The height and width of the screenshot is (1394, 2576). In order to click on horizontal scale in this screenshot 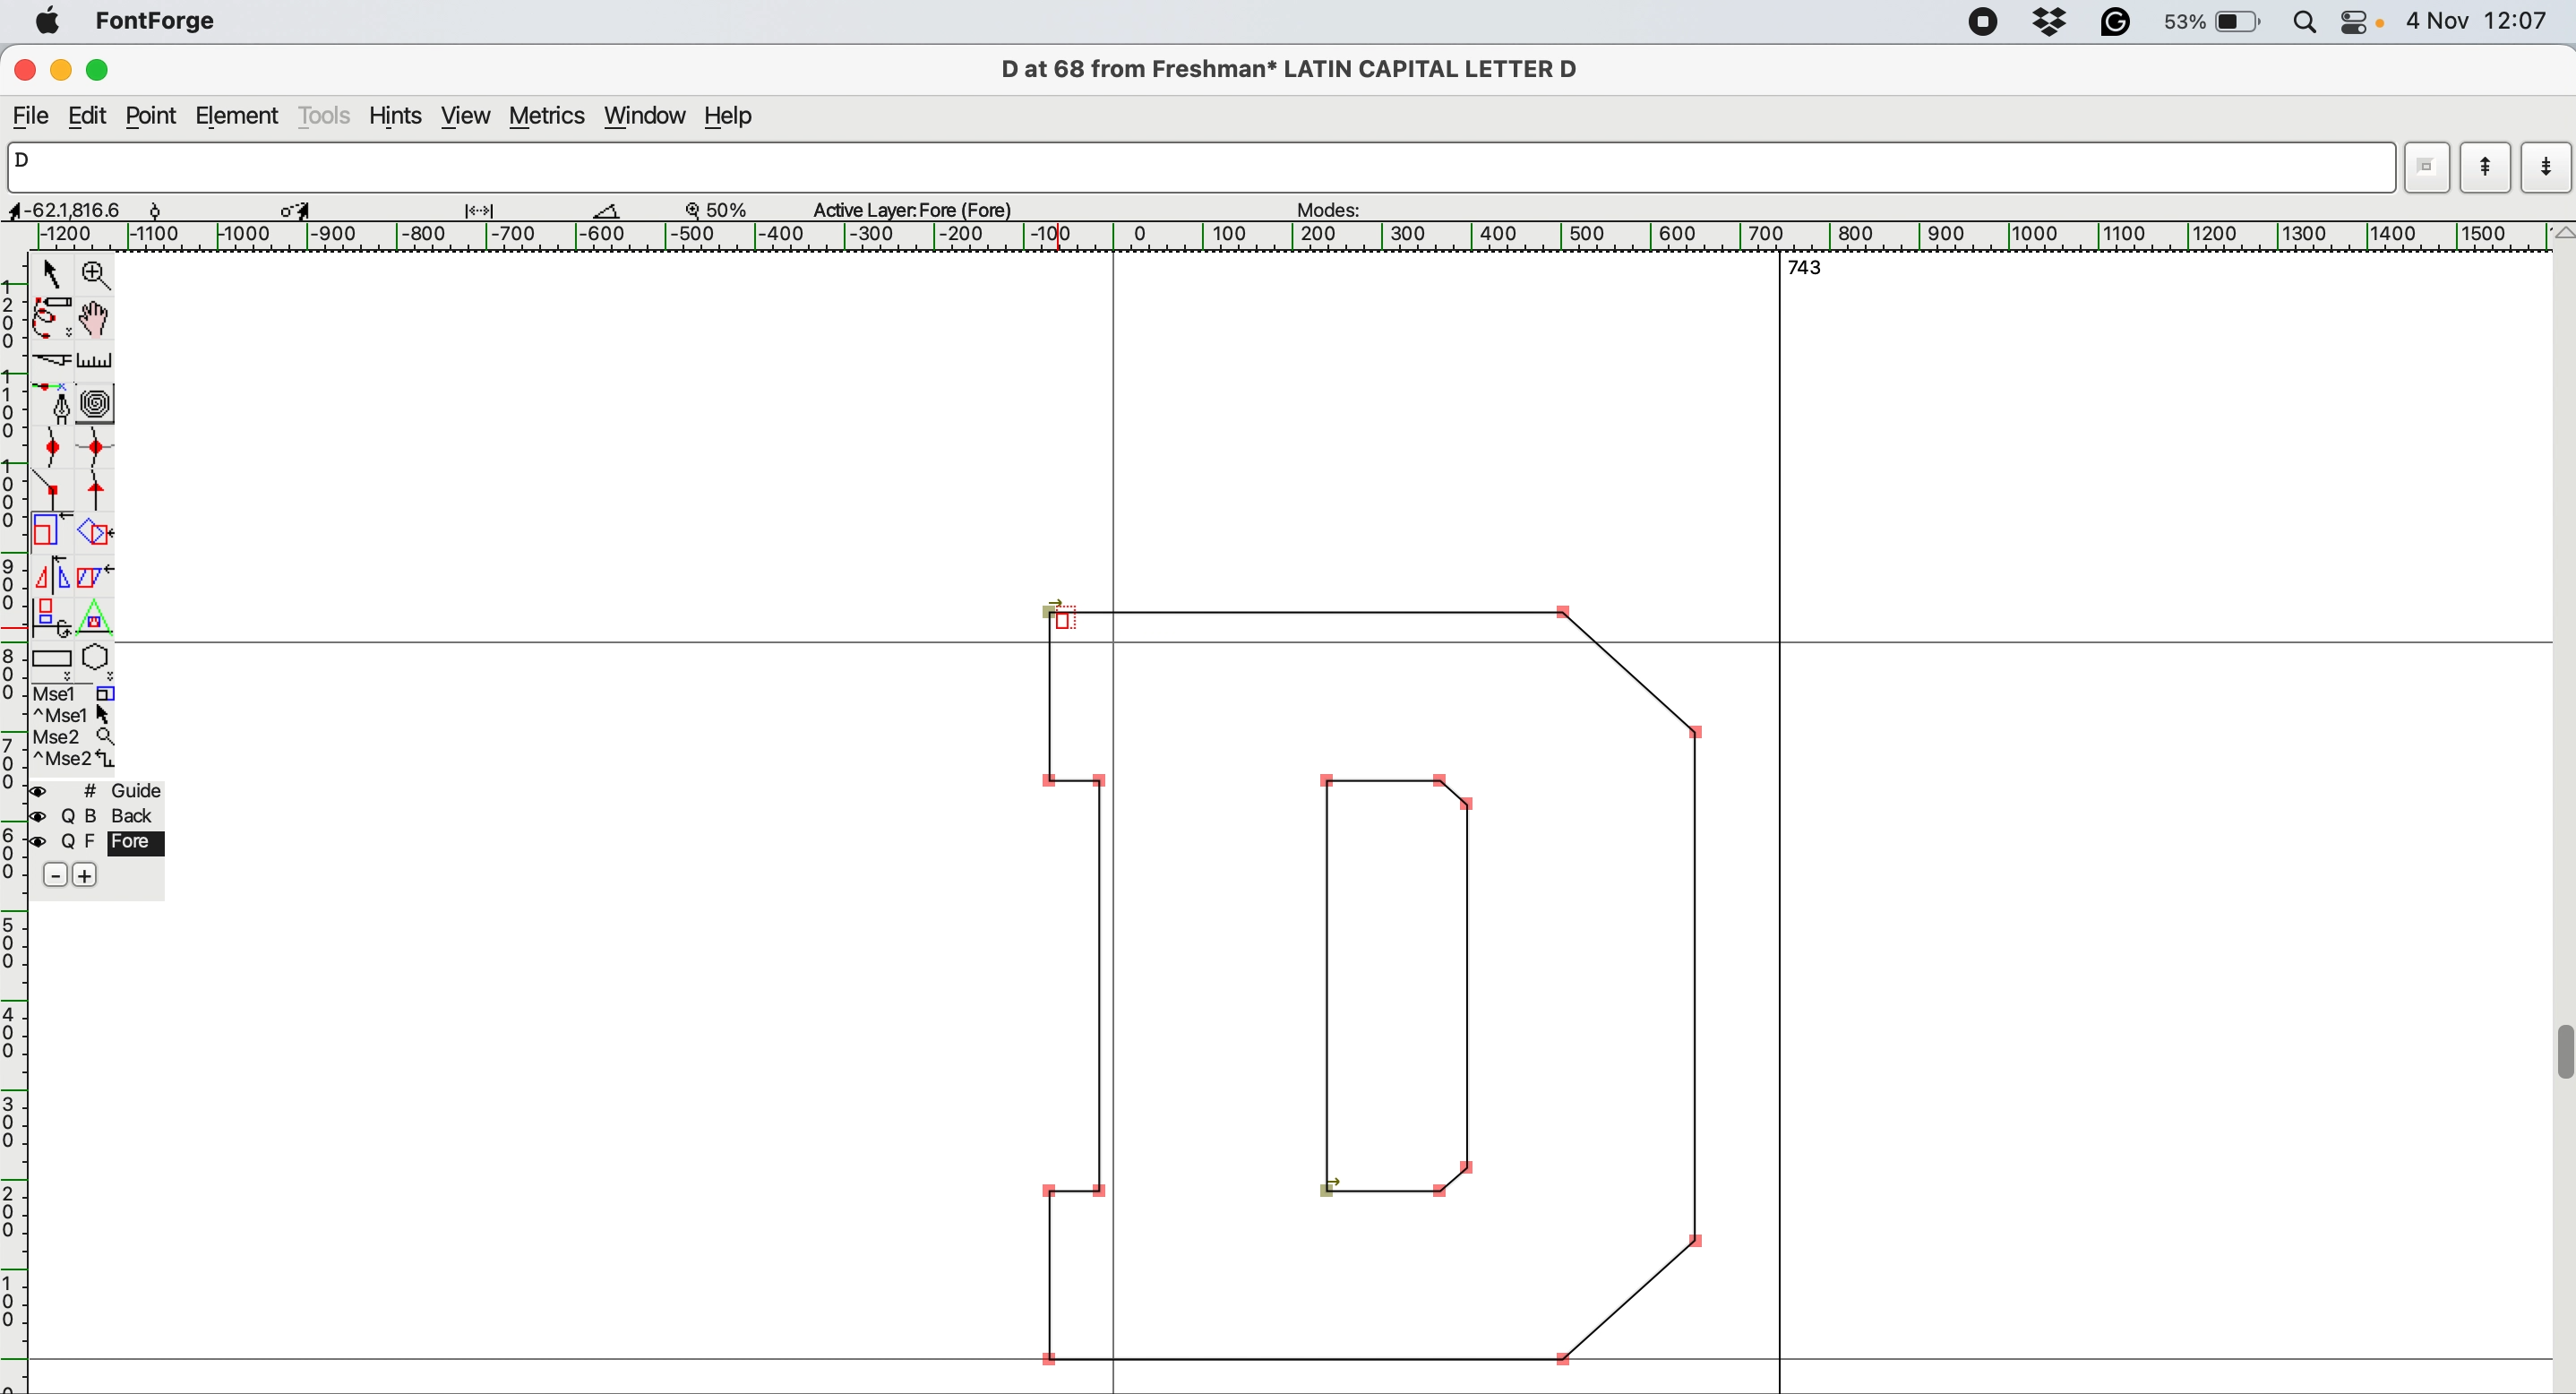, I will do `click(16, 824)`.